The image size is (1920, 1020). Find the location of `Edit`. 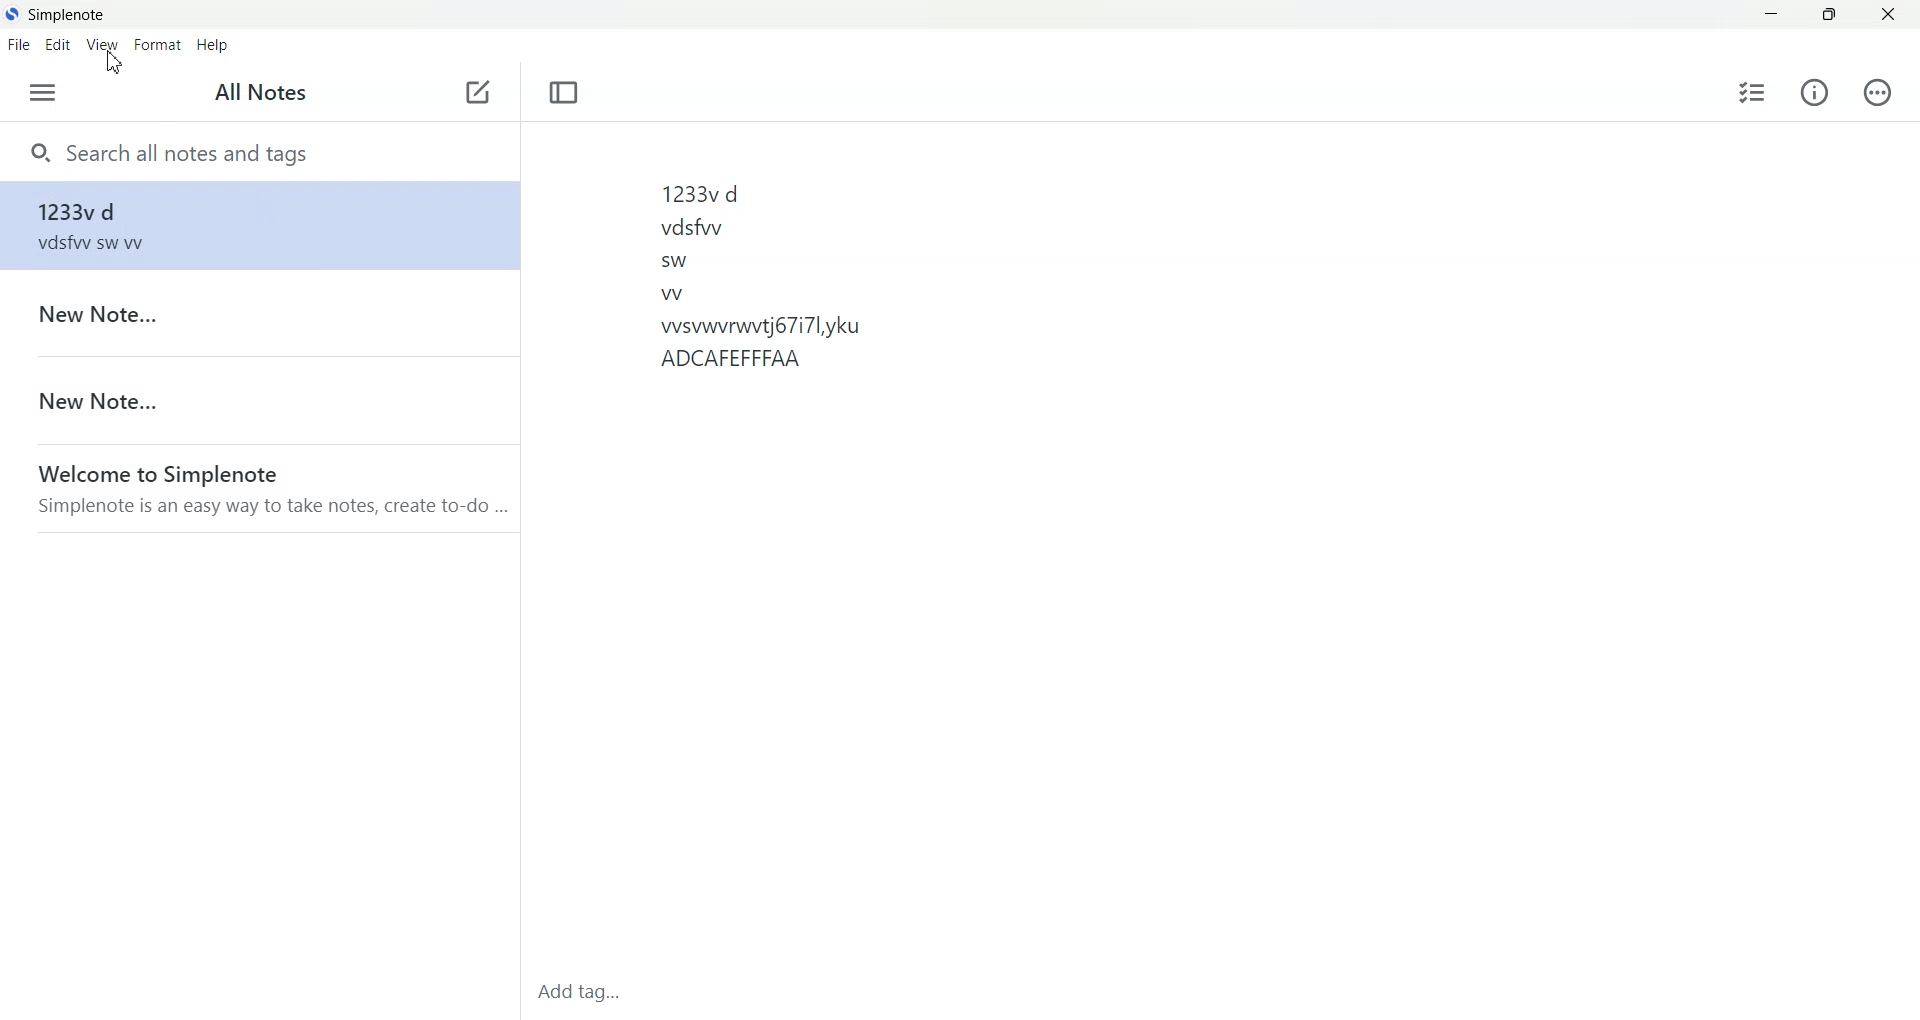

Edit is located at coordinates (57, 44).